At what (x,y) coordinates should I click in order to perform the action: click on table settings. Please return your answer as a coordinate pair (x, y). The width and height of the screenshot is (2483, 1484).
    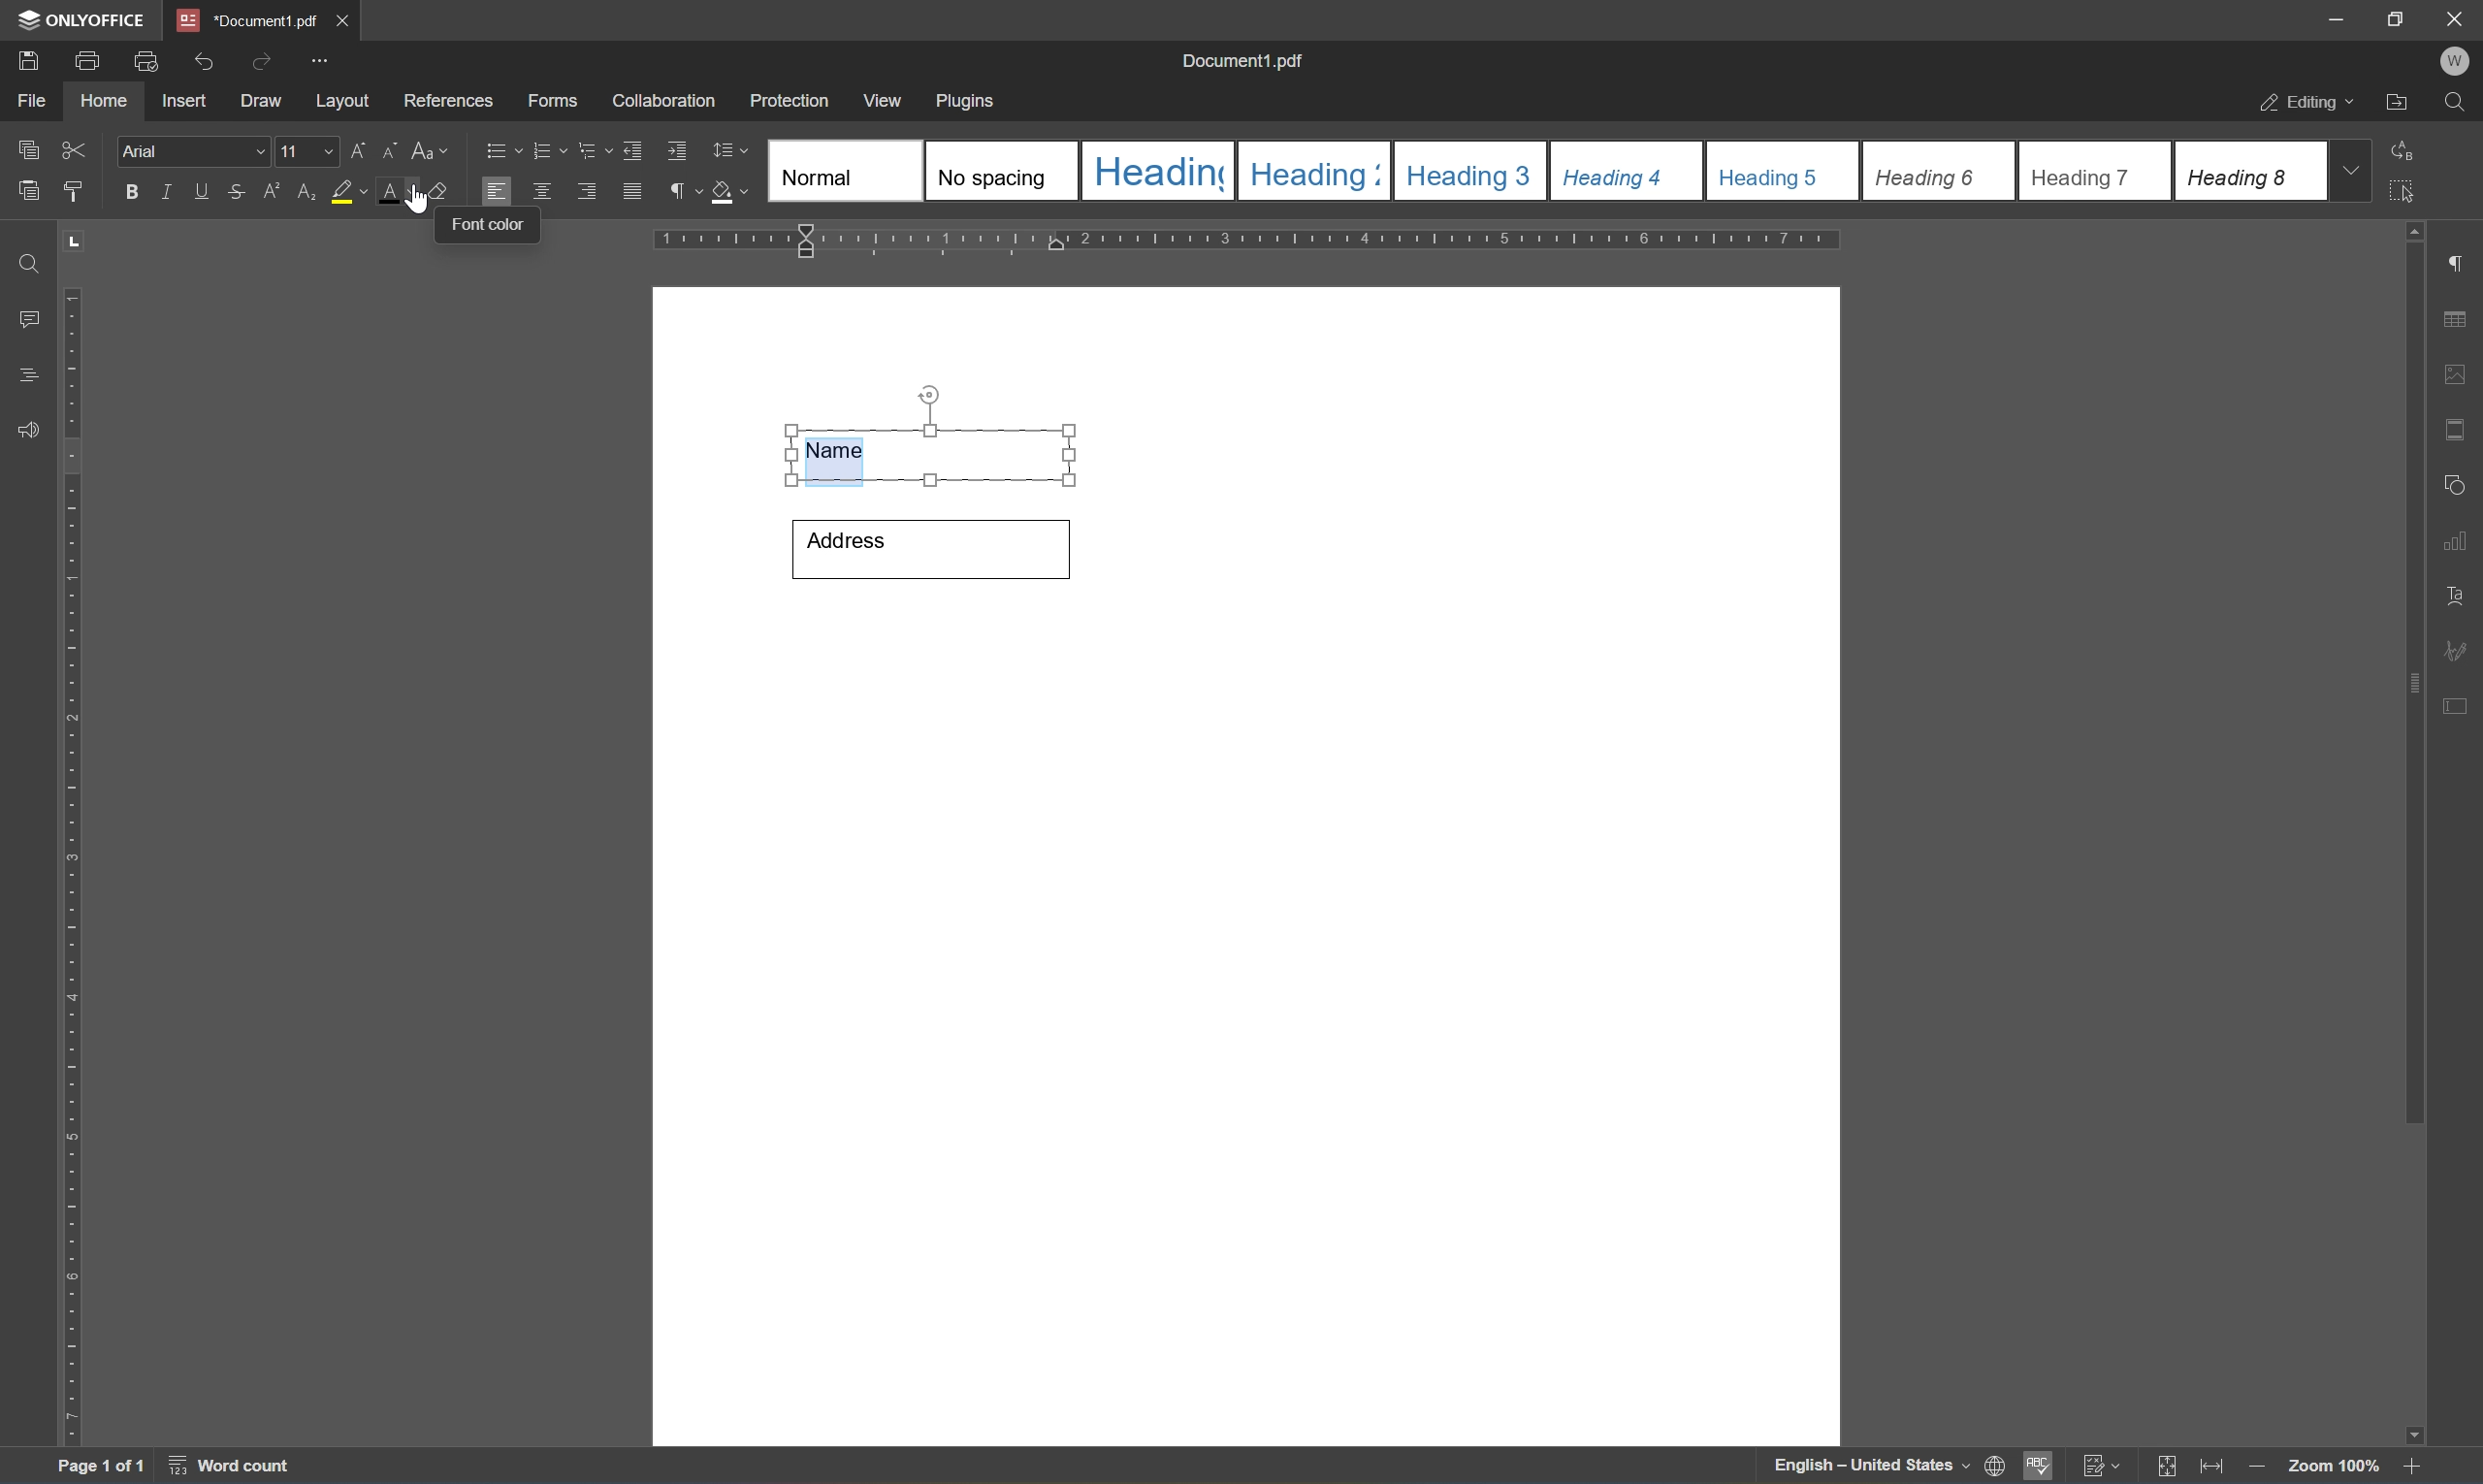
    Looking at the image, I should click on (2458, 316).